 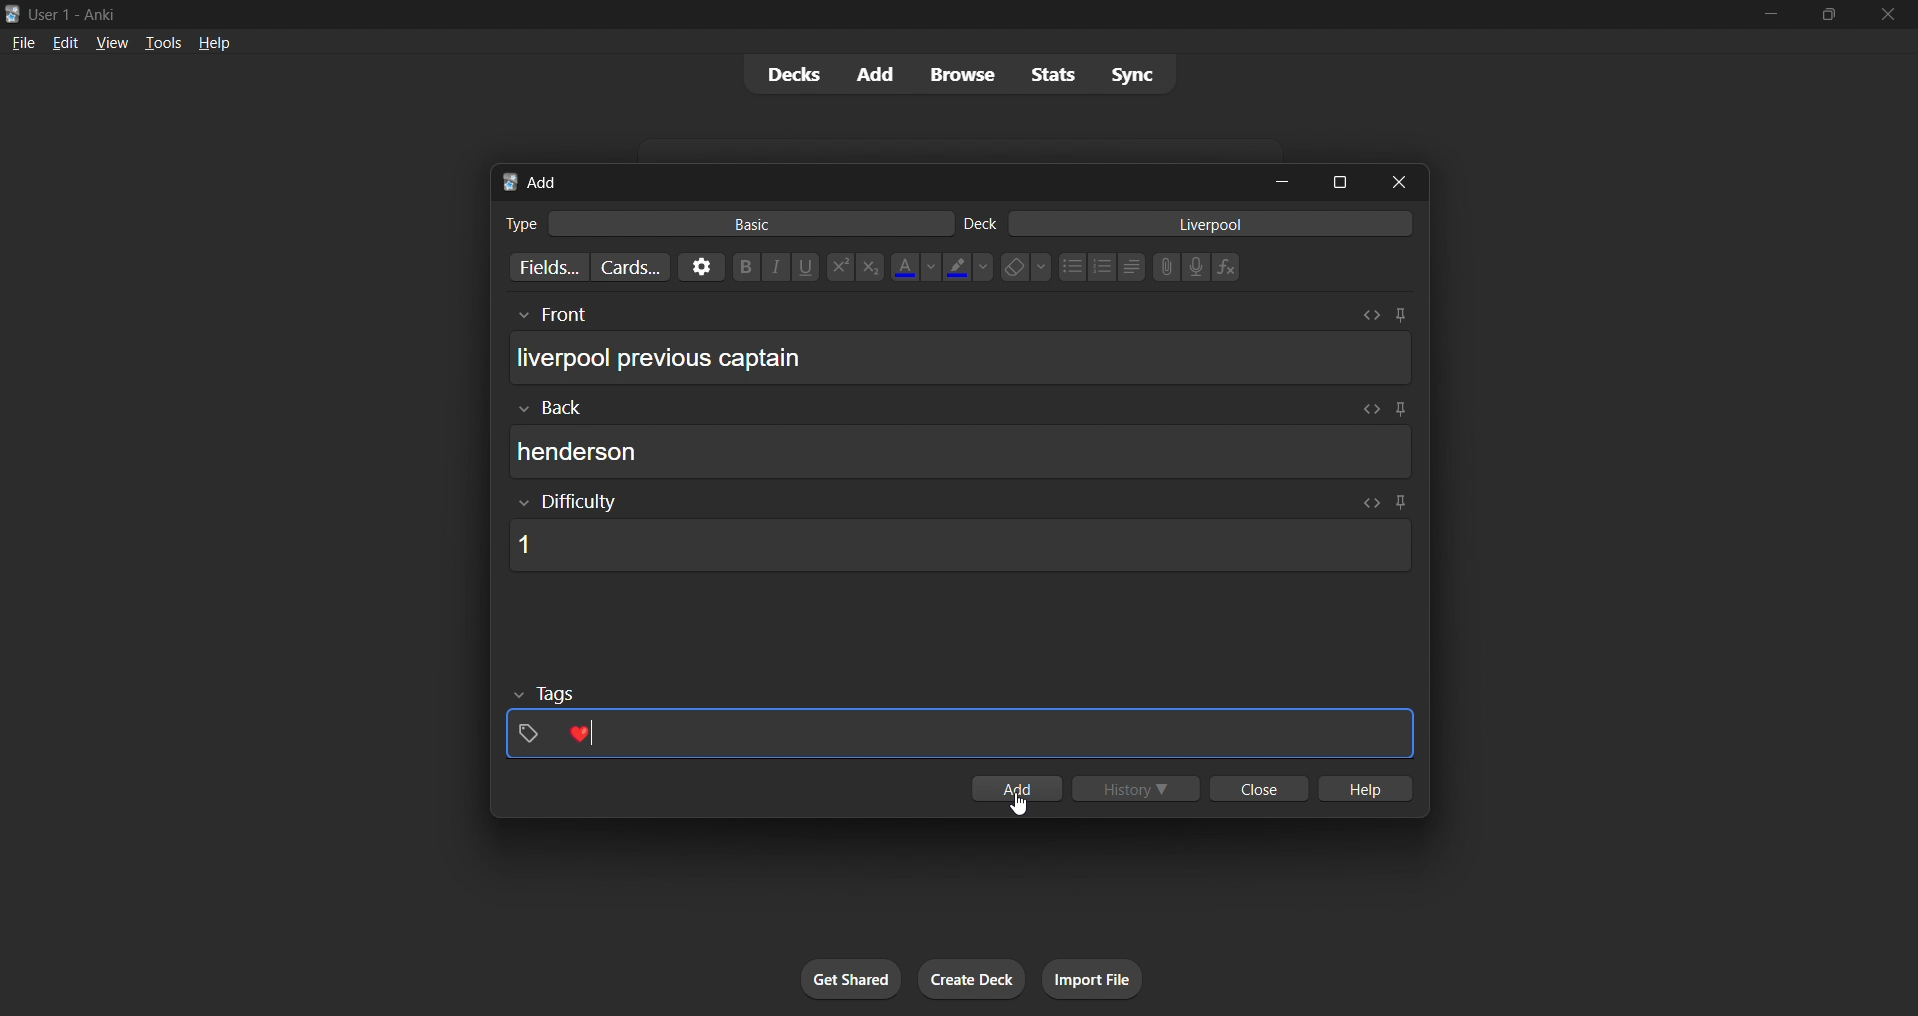 What do you see at coordinates (1405, 181) in the screenshot?
I see `close` at bounding box center [1405, 181].